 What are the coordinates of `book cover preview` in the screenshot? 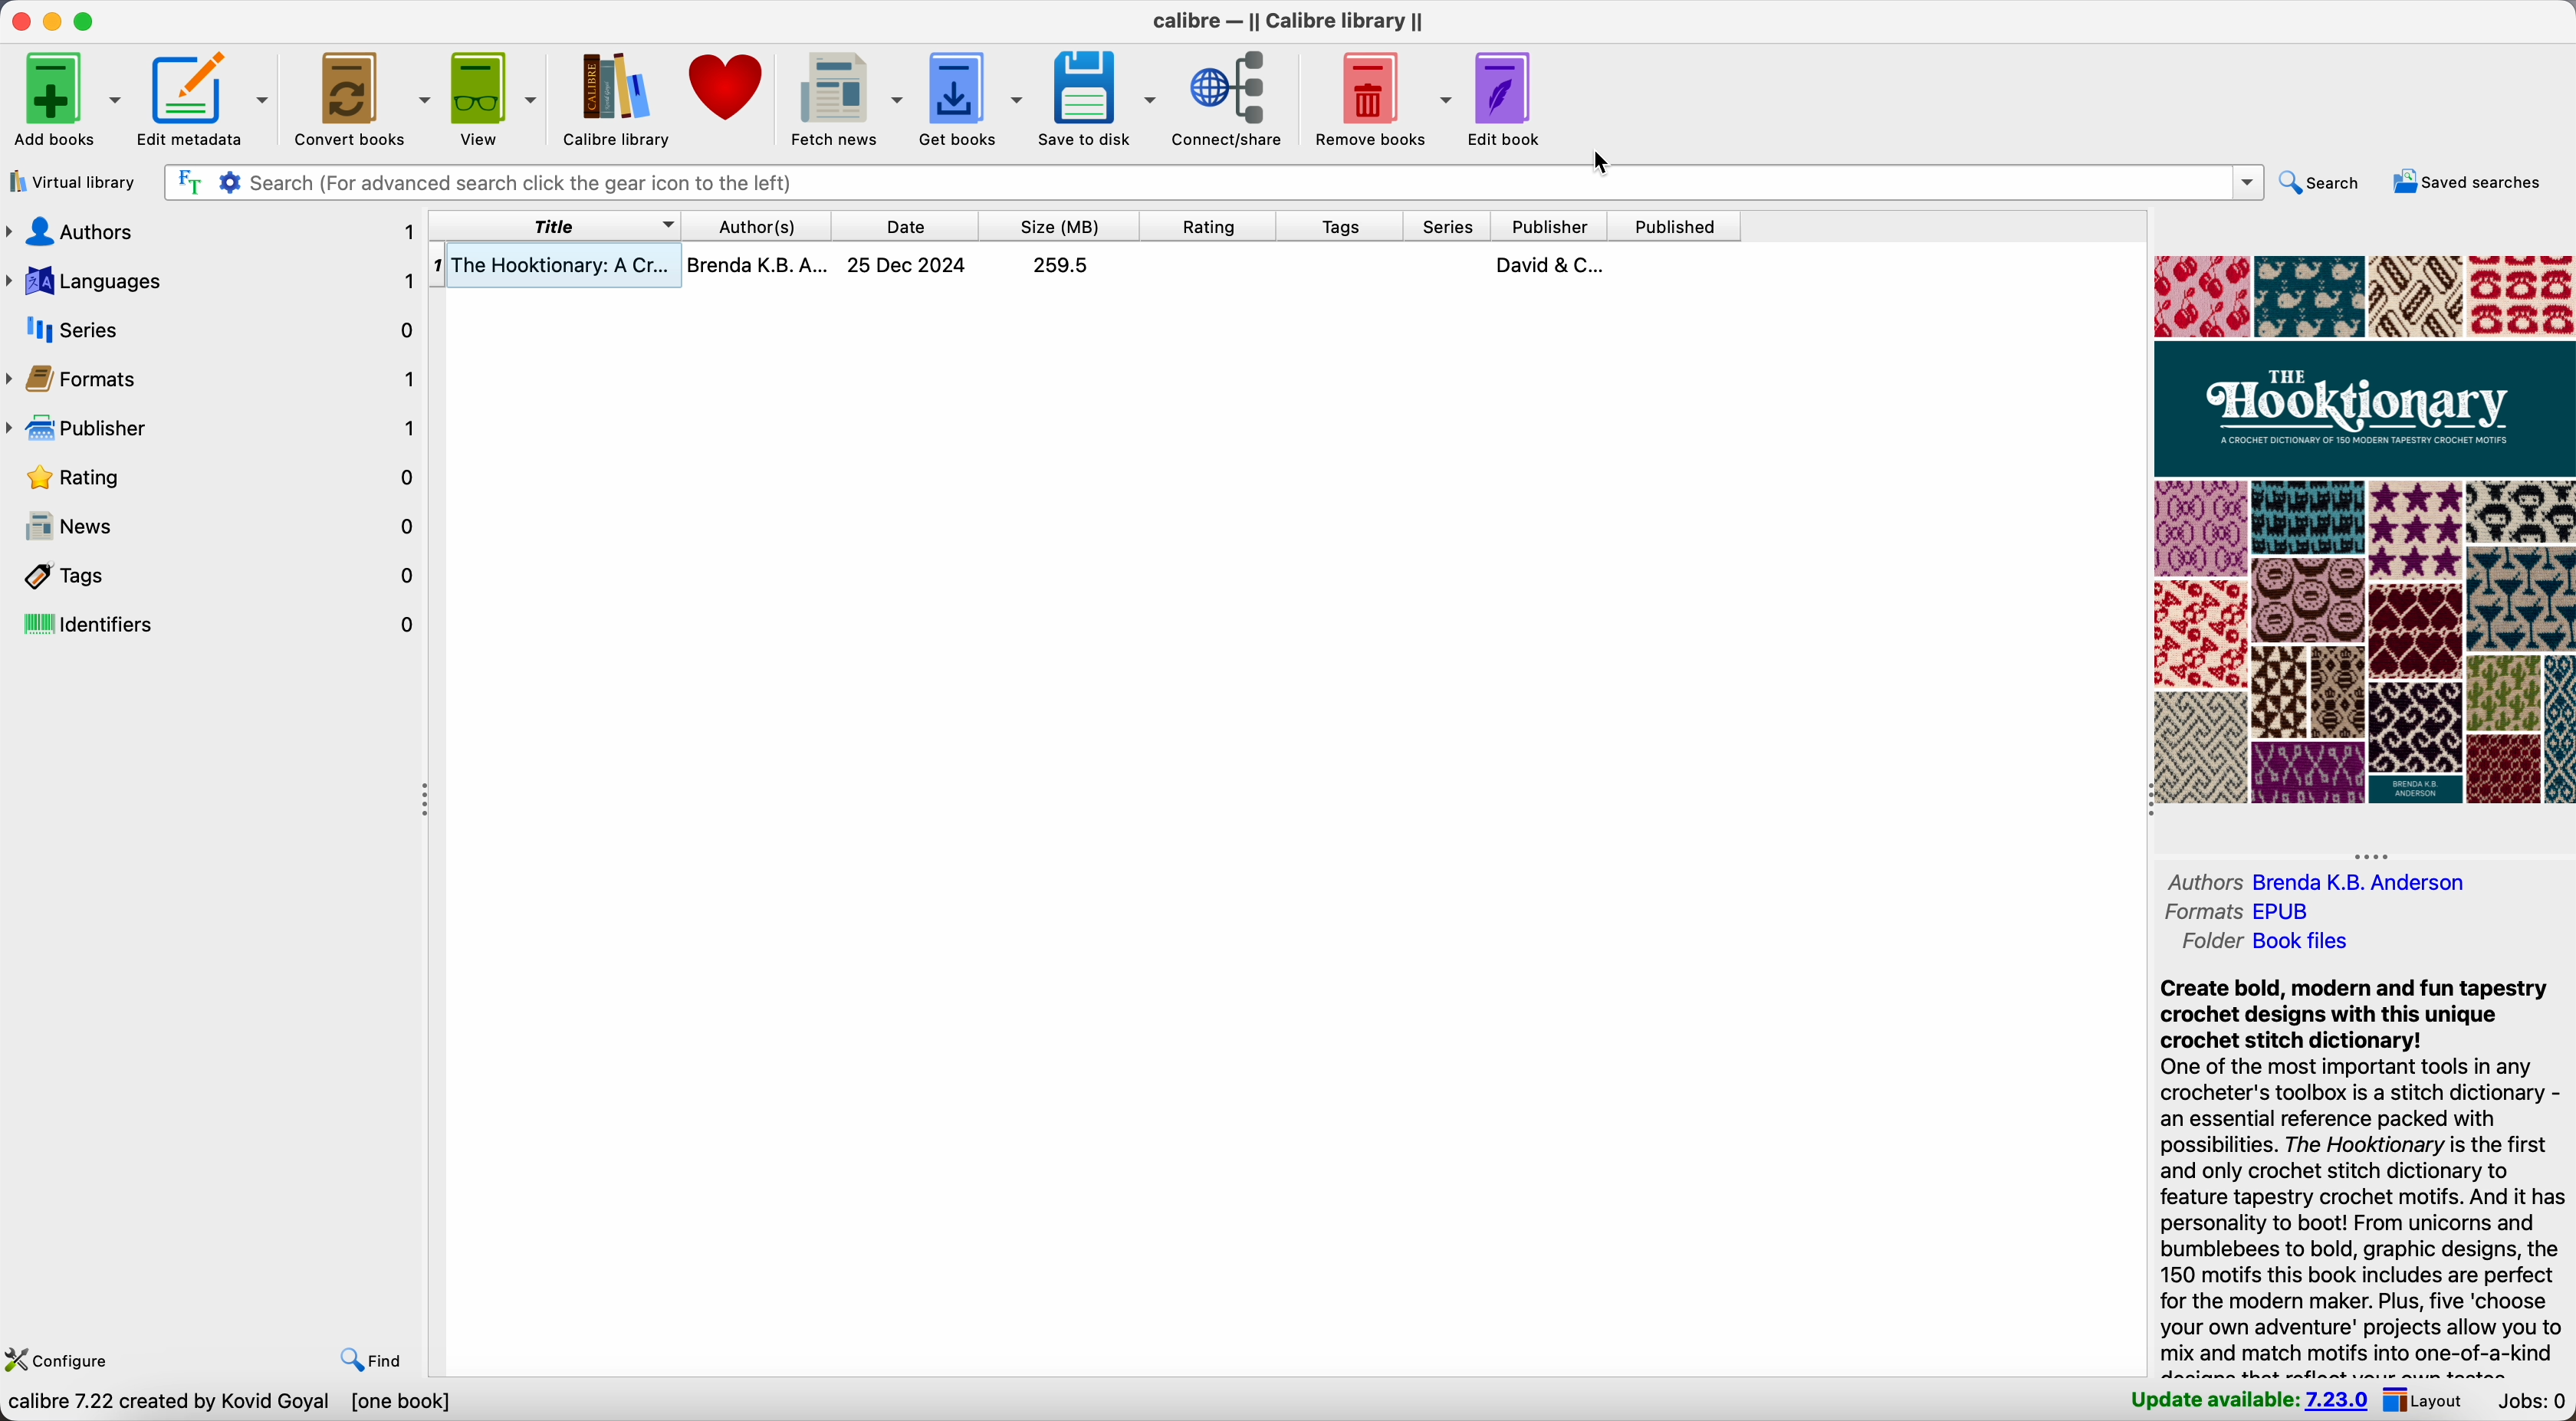 It's located at (2364, 529).